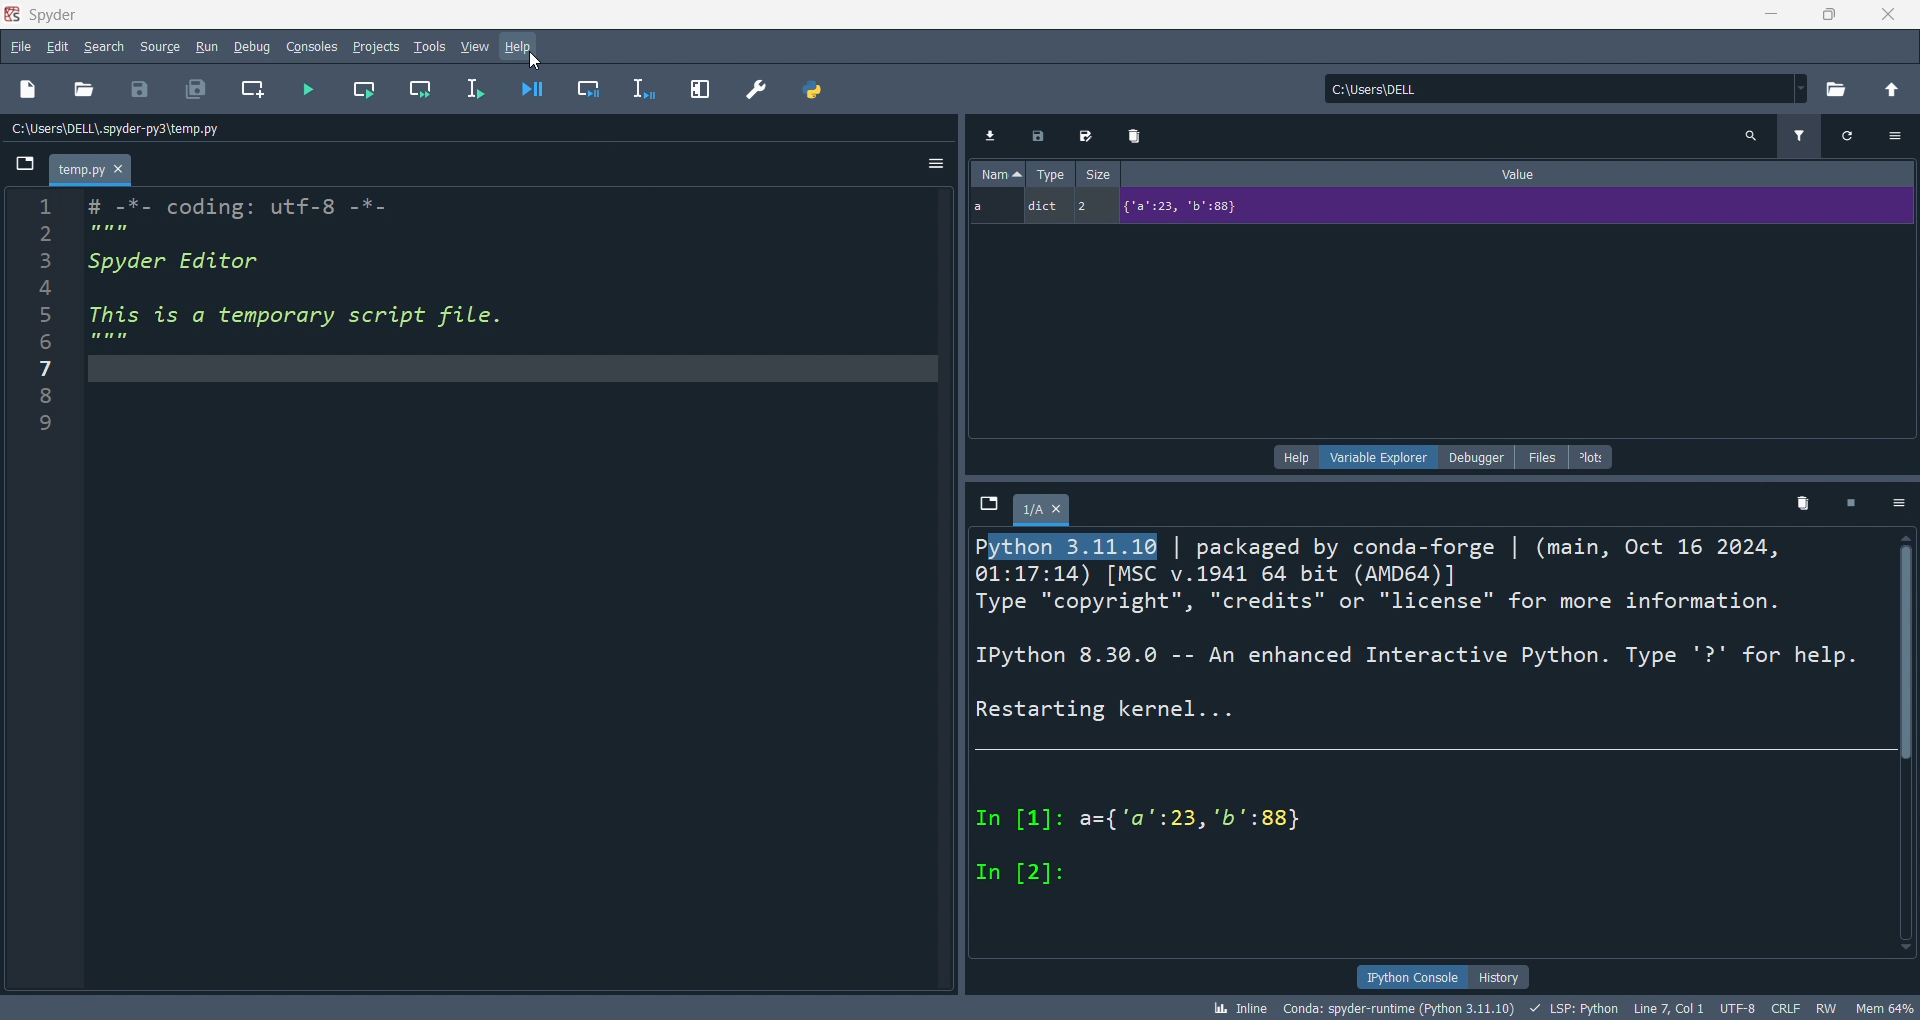  What do you see at coordinates (1895, 136) in the screenshot?
I see `Settings` at bounding box center [1895, 136].